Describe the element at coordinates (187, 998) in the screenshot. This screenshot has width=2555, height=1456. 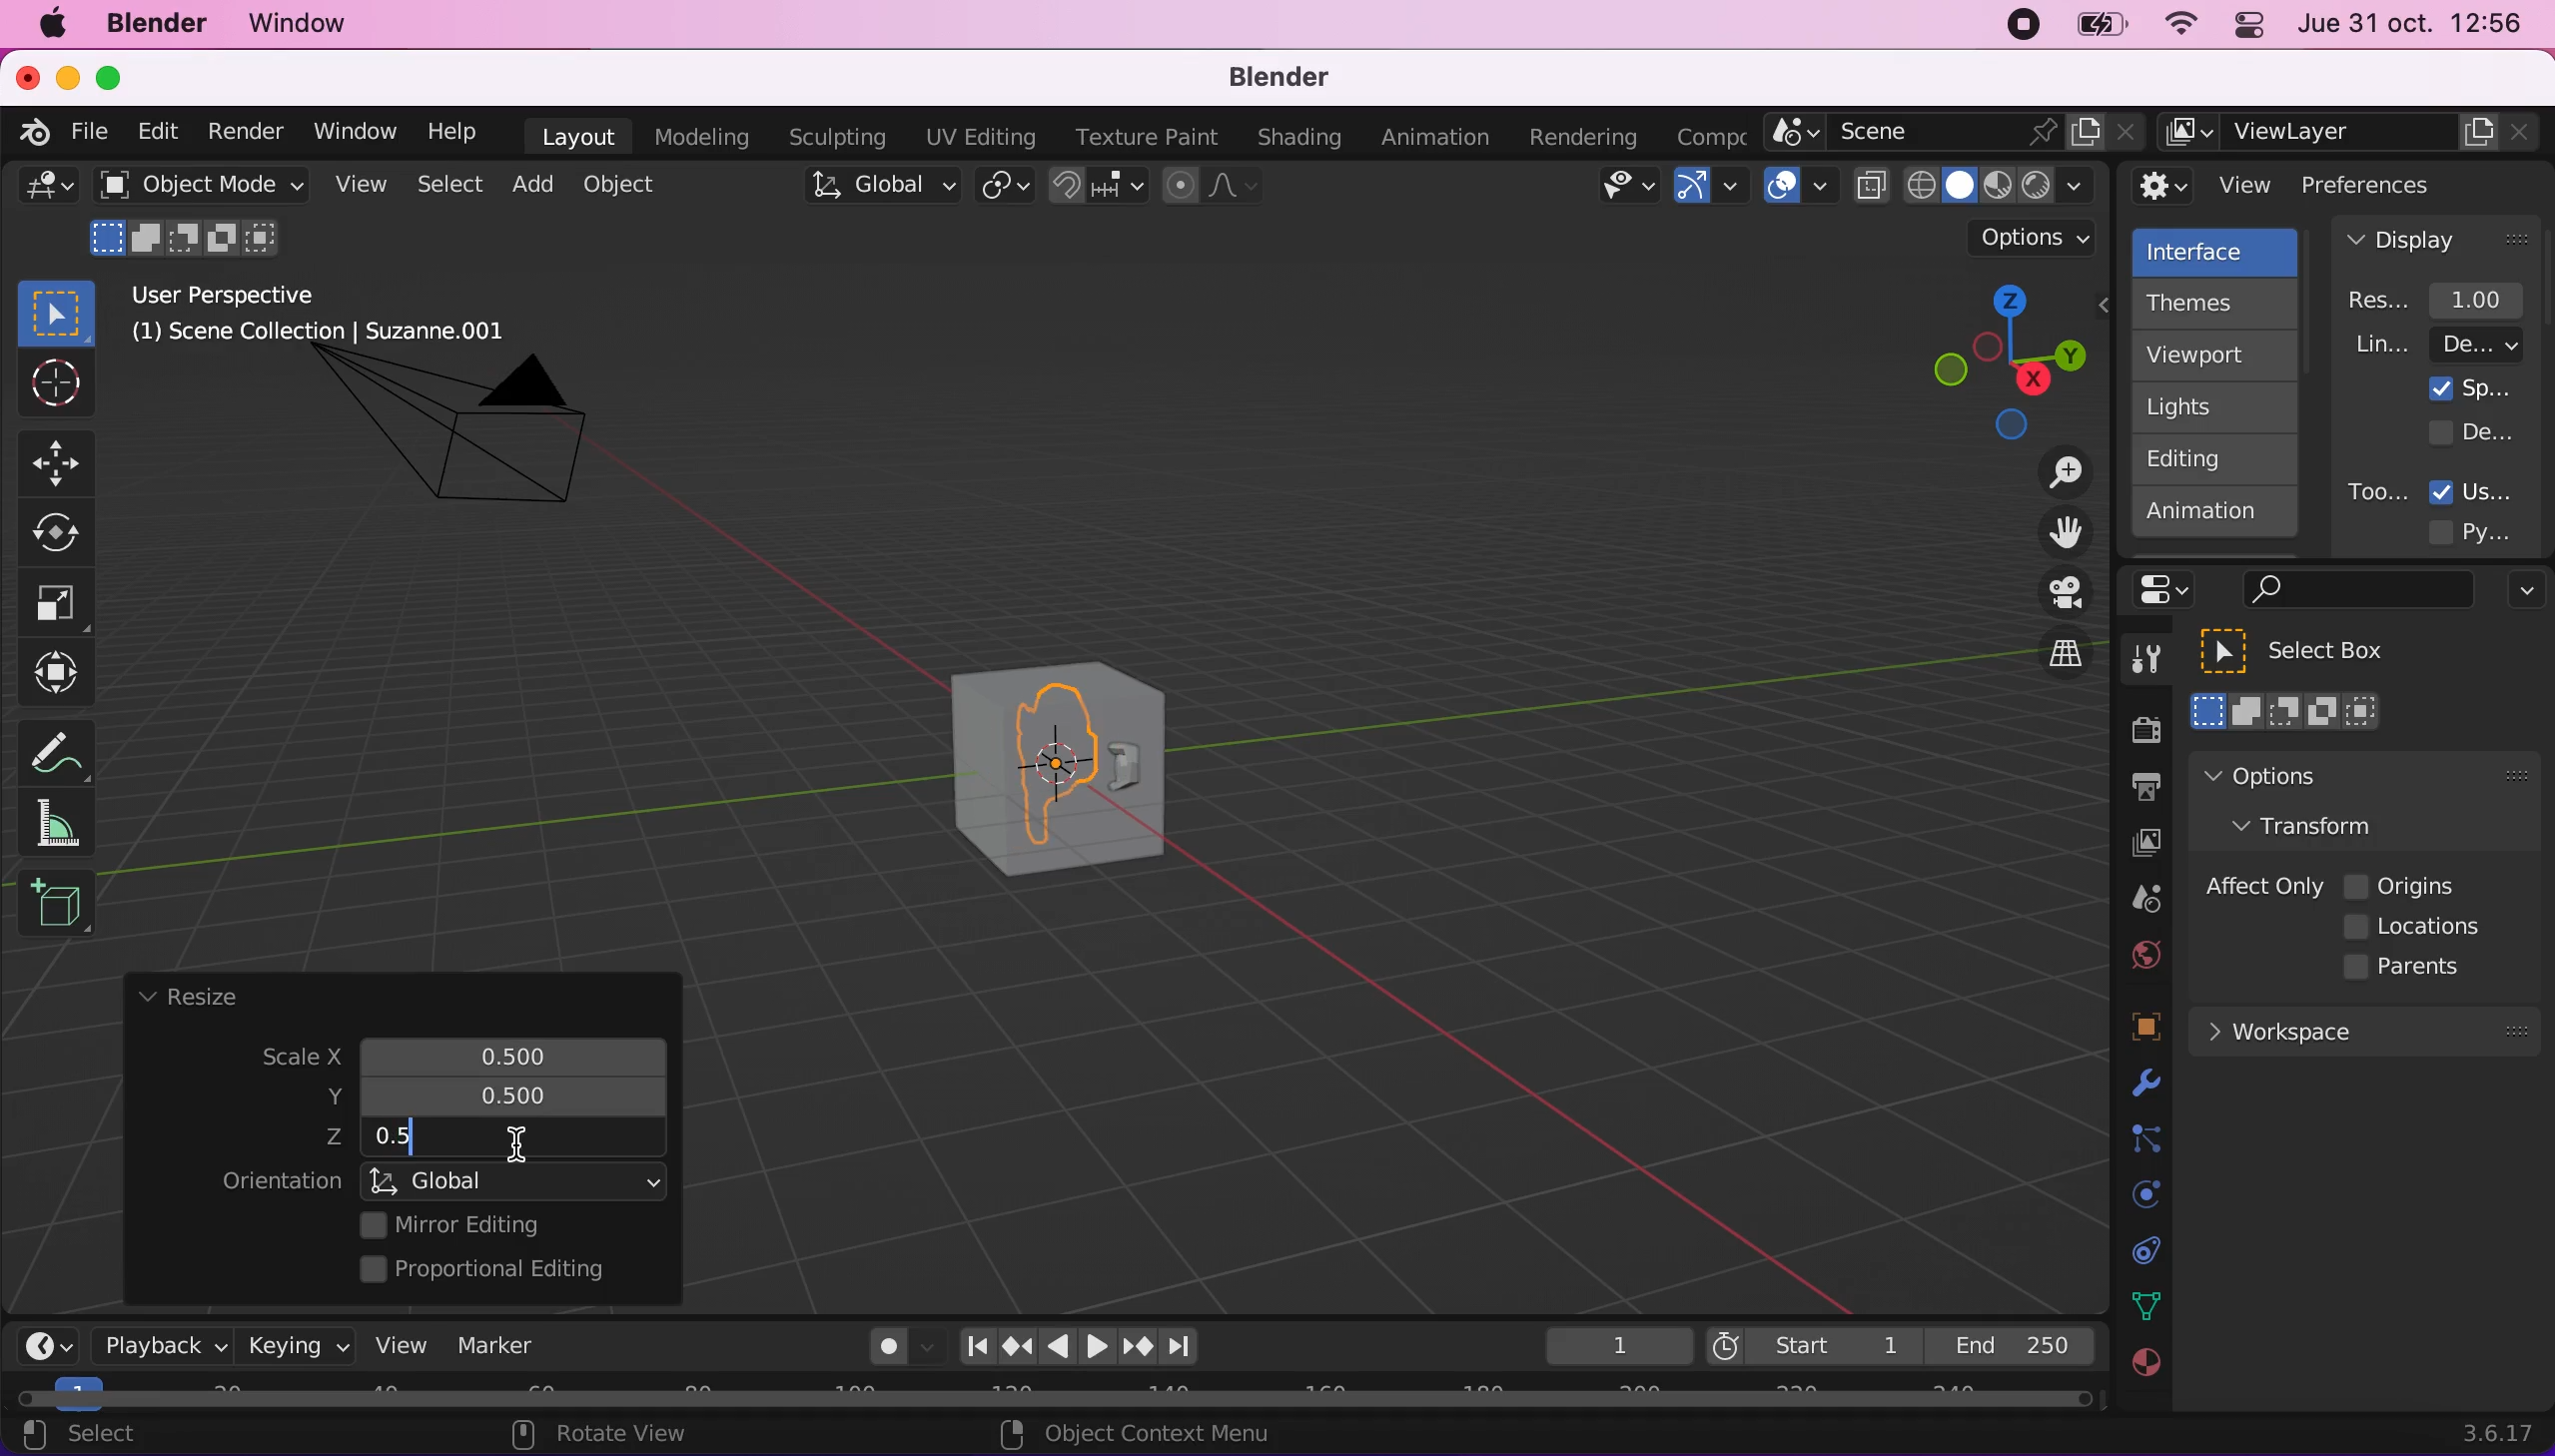
I see `resize` at that location.